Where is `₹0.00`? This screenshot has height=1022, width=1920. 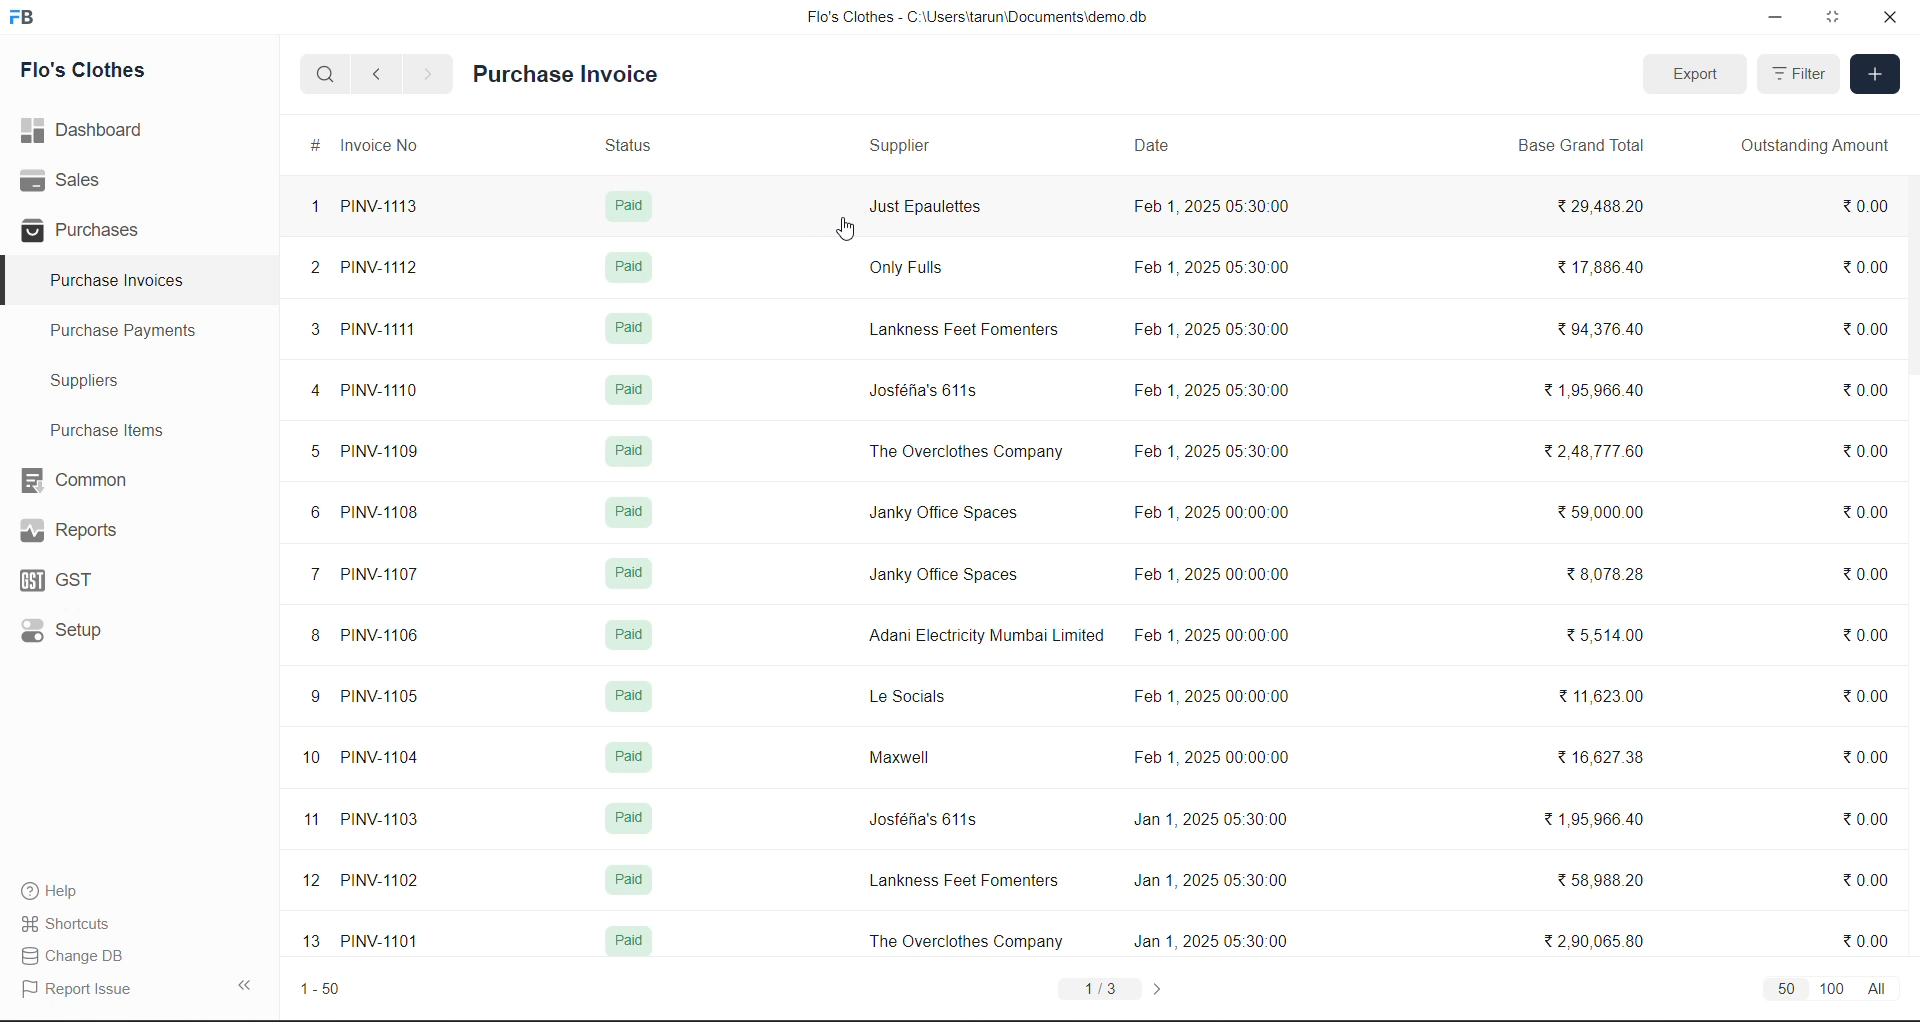 ₹0.00 is located at coordinates (1871, 640).